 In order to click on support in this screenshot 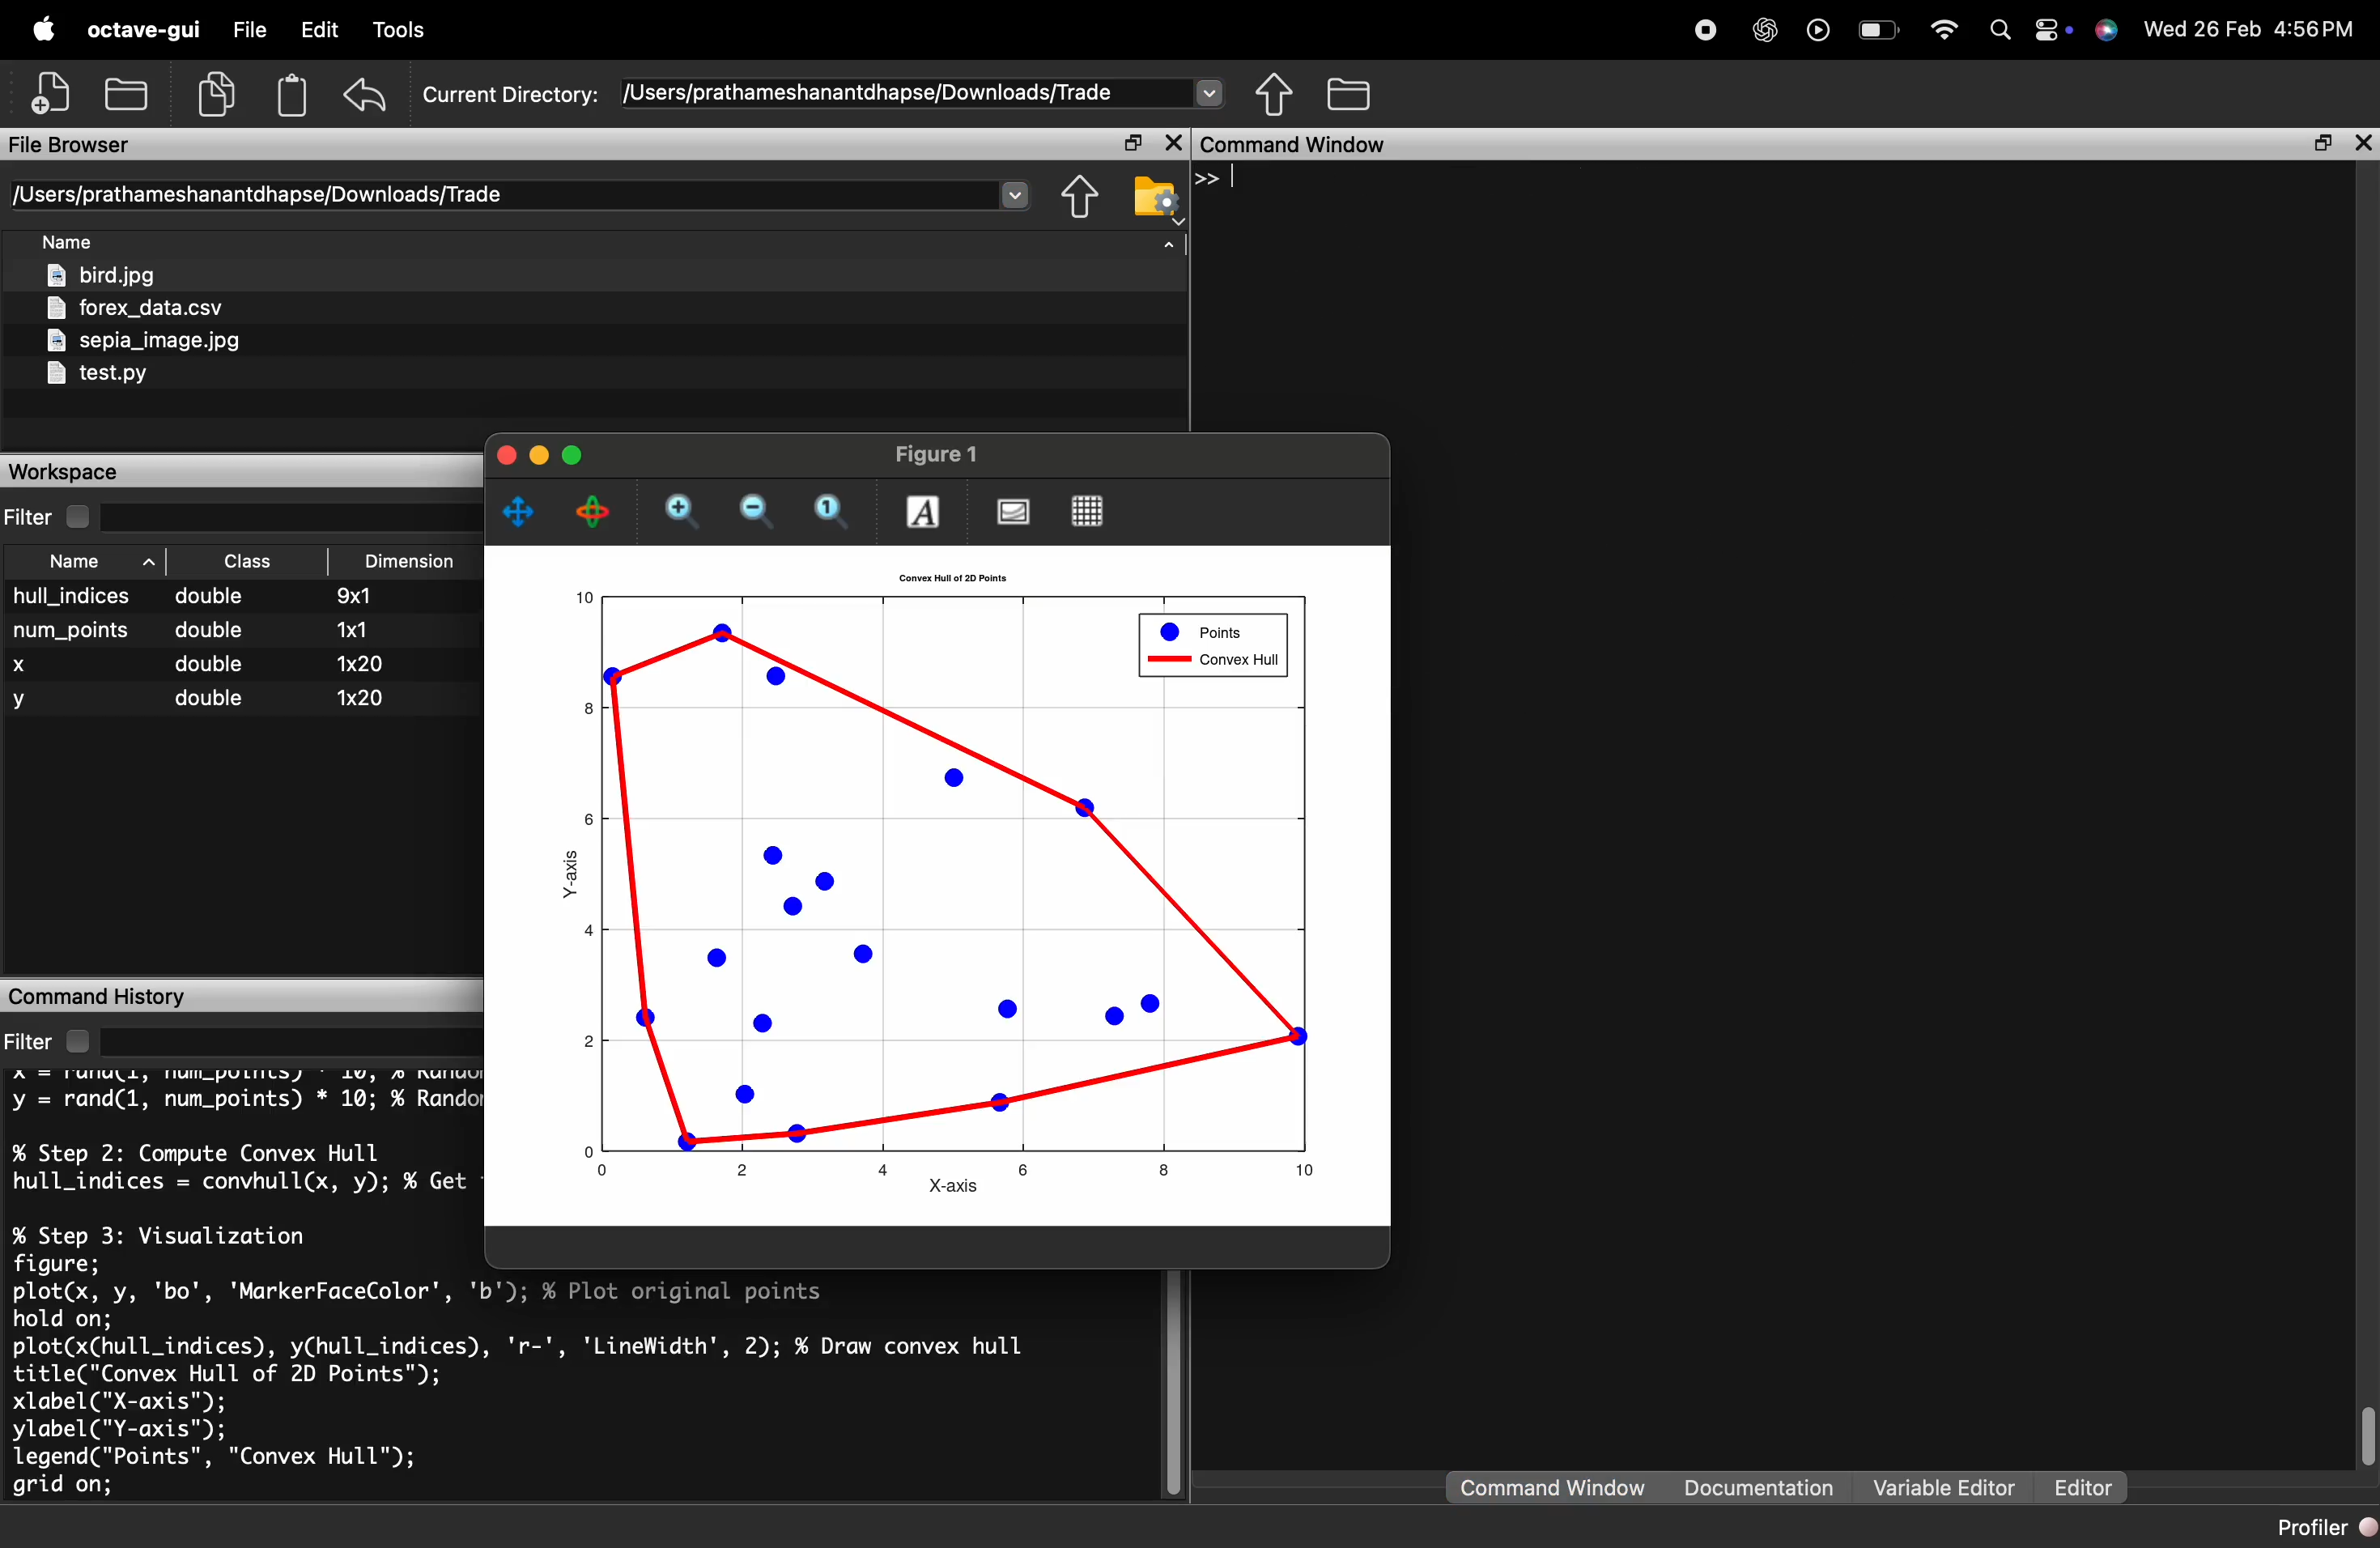, I will do `click(2107, 31)`.